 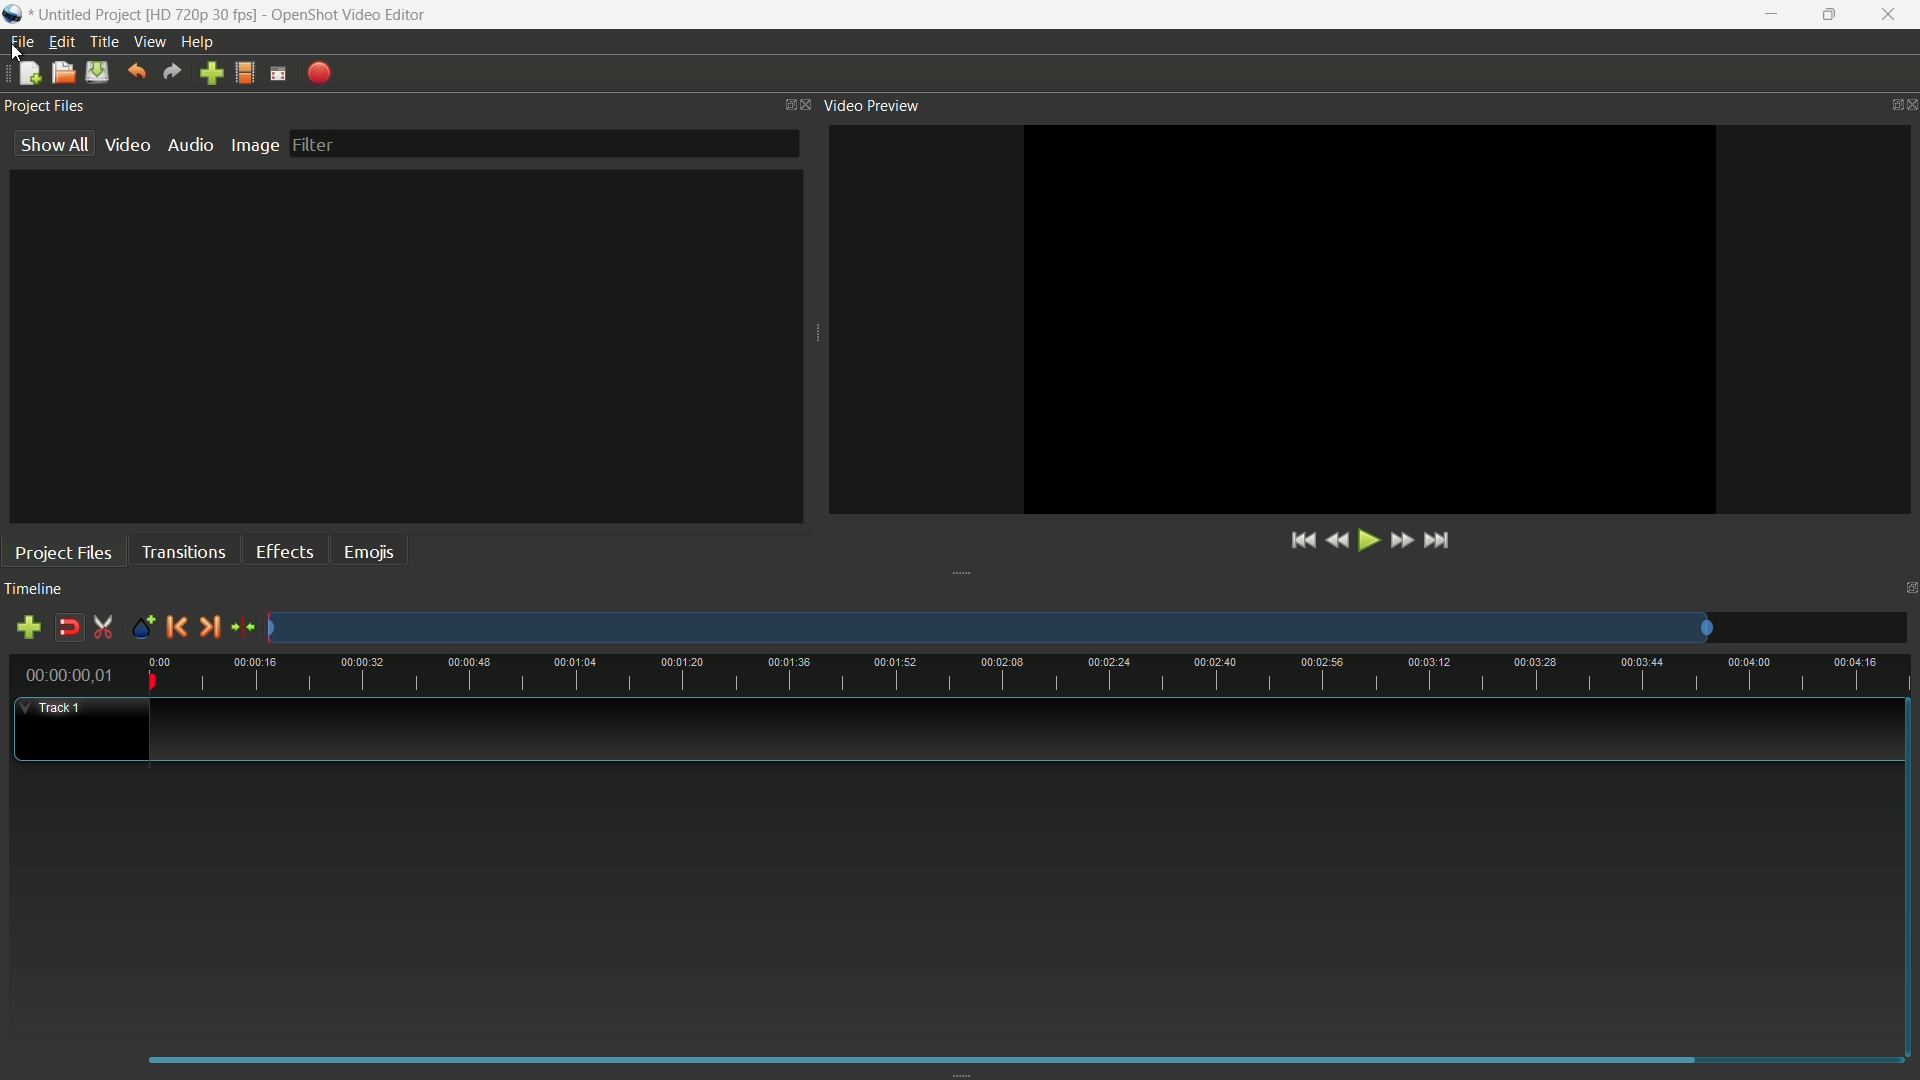 What do you see at coordinates (244, 72) in the screenshot?
I see `profile` at bounding box center [244, 72].